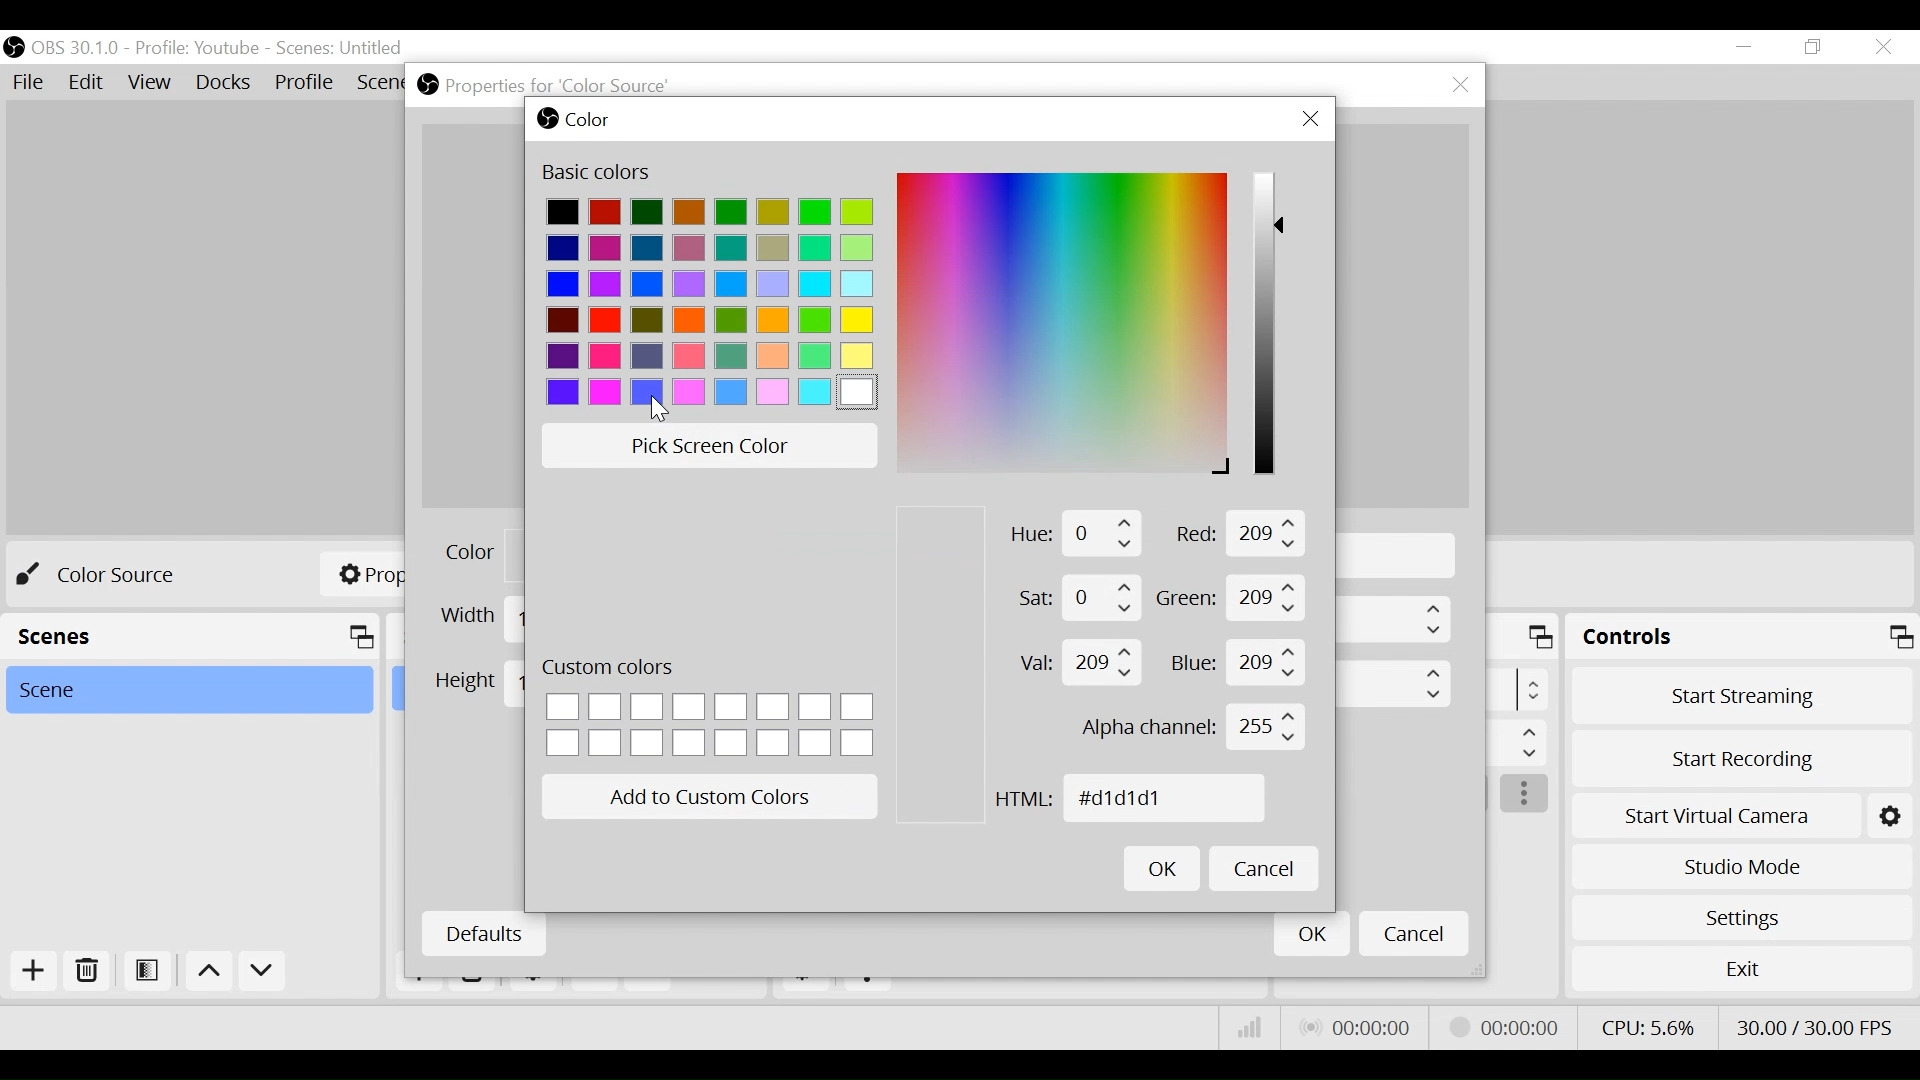  I want to click on Cancel, so click(1265, 869).